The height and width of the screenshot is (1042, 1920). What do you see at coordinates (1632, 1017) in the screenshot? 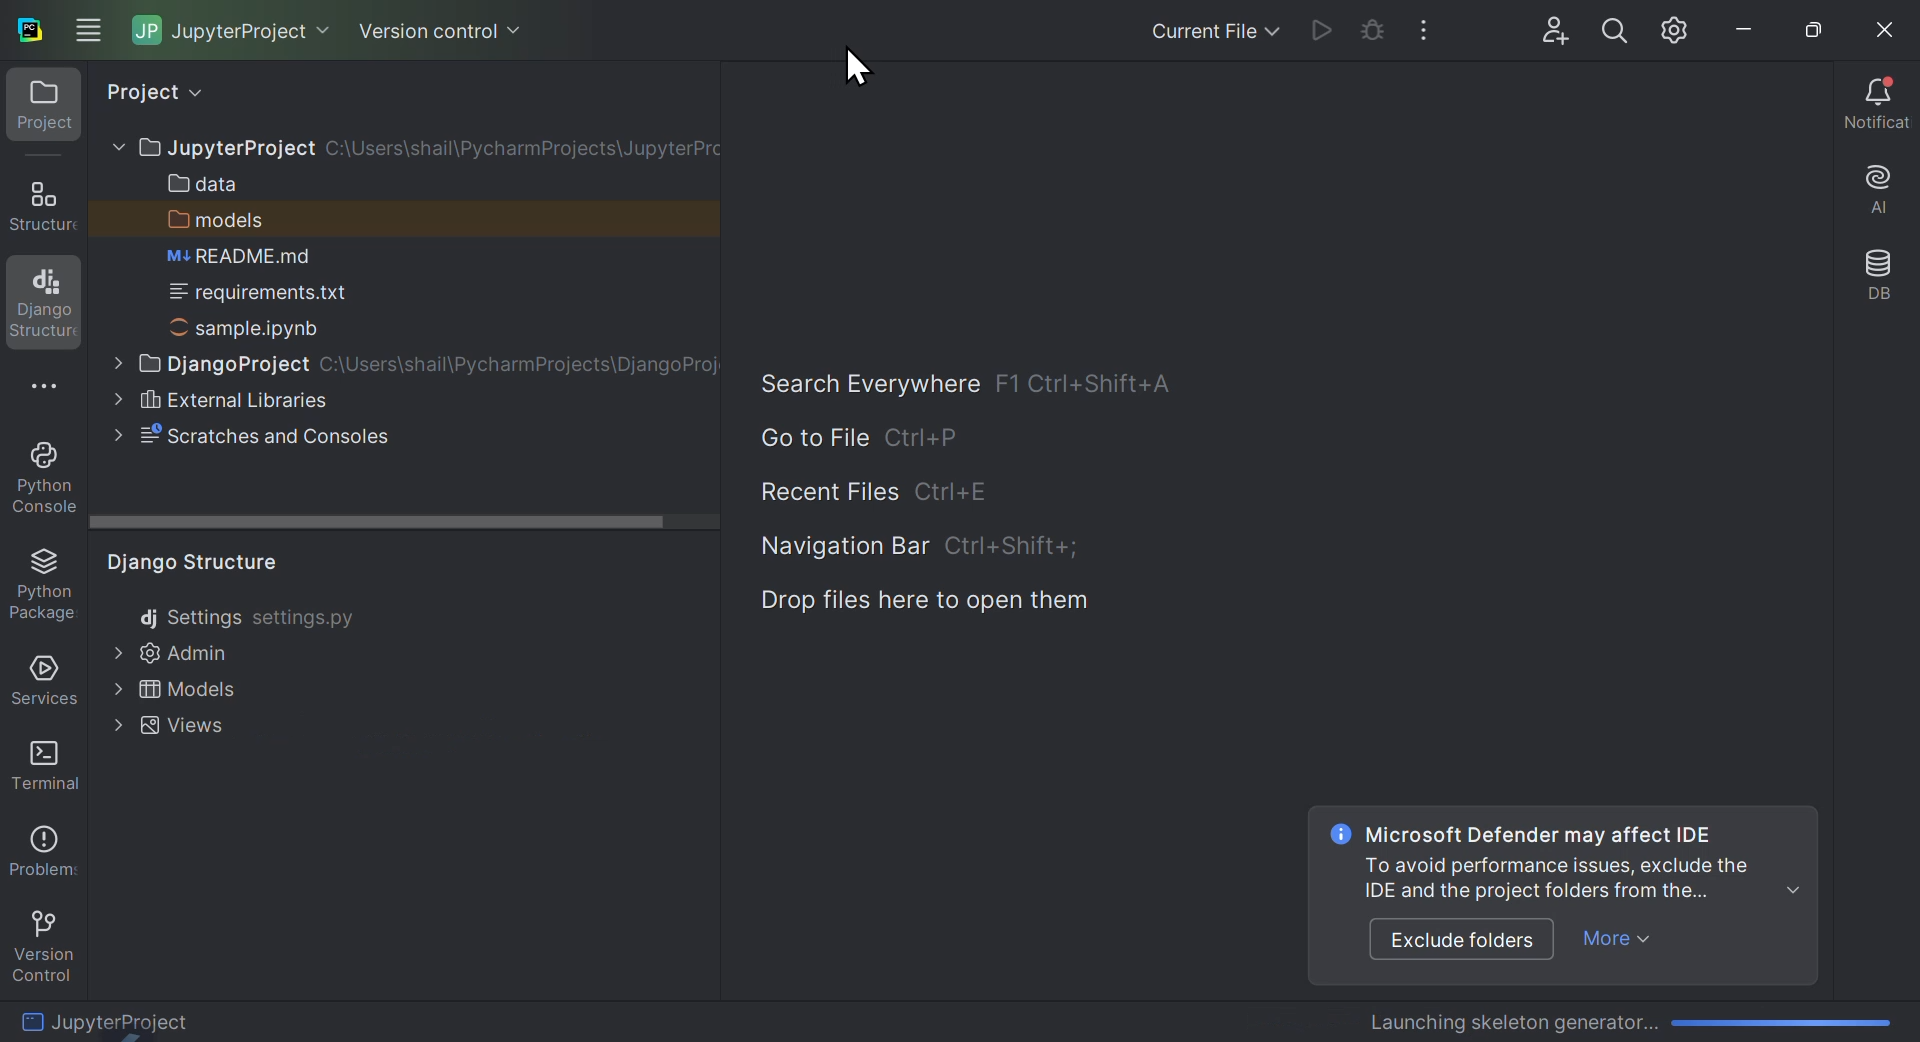
I see `Launching skeleton generator` at bounding box center [1632, 1017].